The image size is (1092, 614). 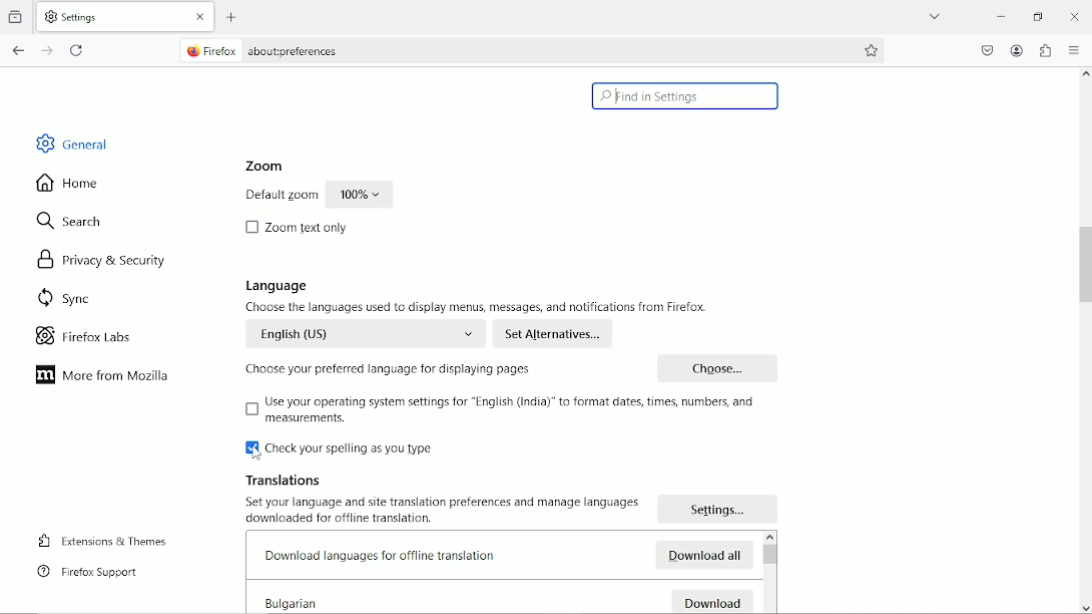 What do you see at coordinates (72, 142) in the screenshot?
I see `General` at bounding box center [72, 142].